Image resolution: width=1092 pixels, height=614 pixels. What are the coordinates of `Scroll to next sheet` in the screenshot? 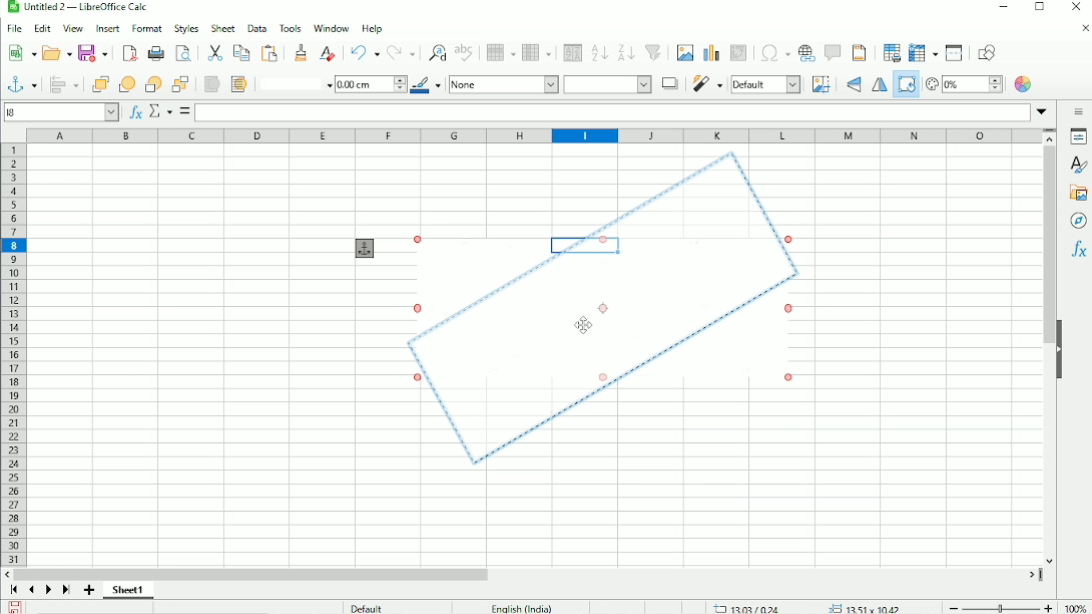 It's located at (47, 591).